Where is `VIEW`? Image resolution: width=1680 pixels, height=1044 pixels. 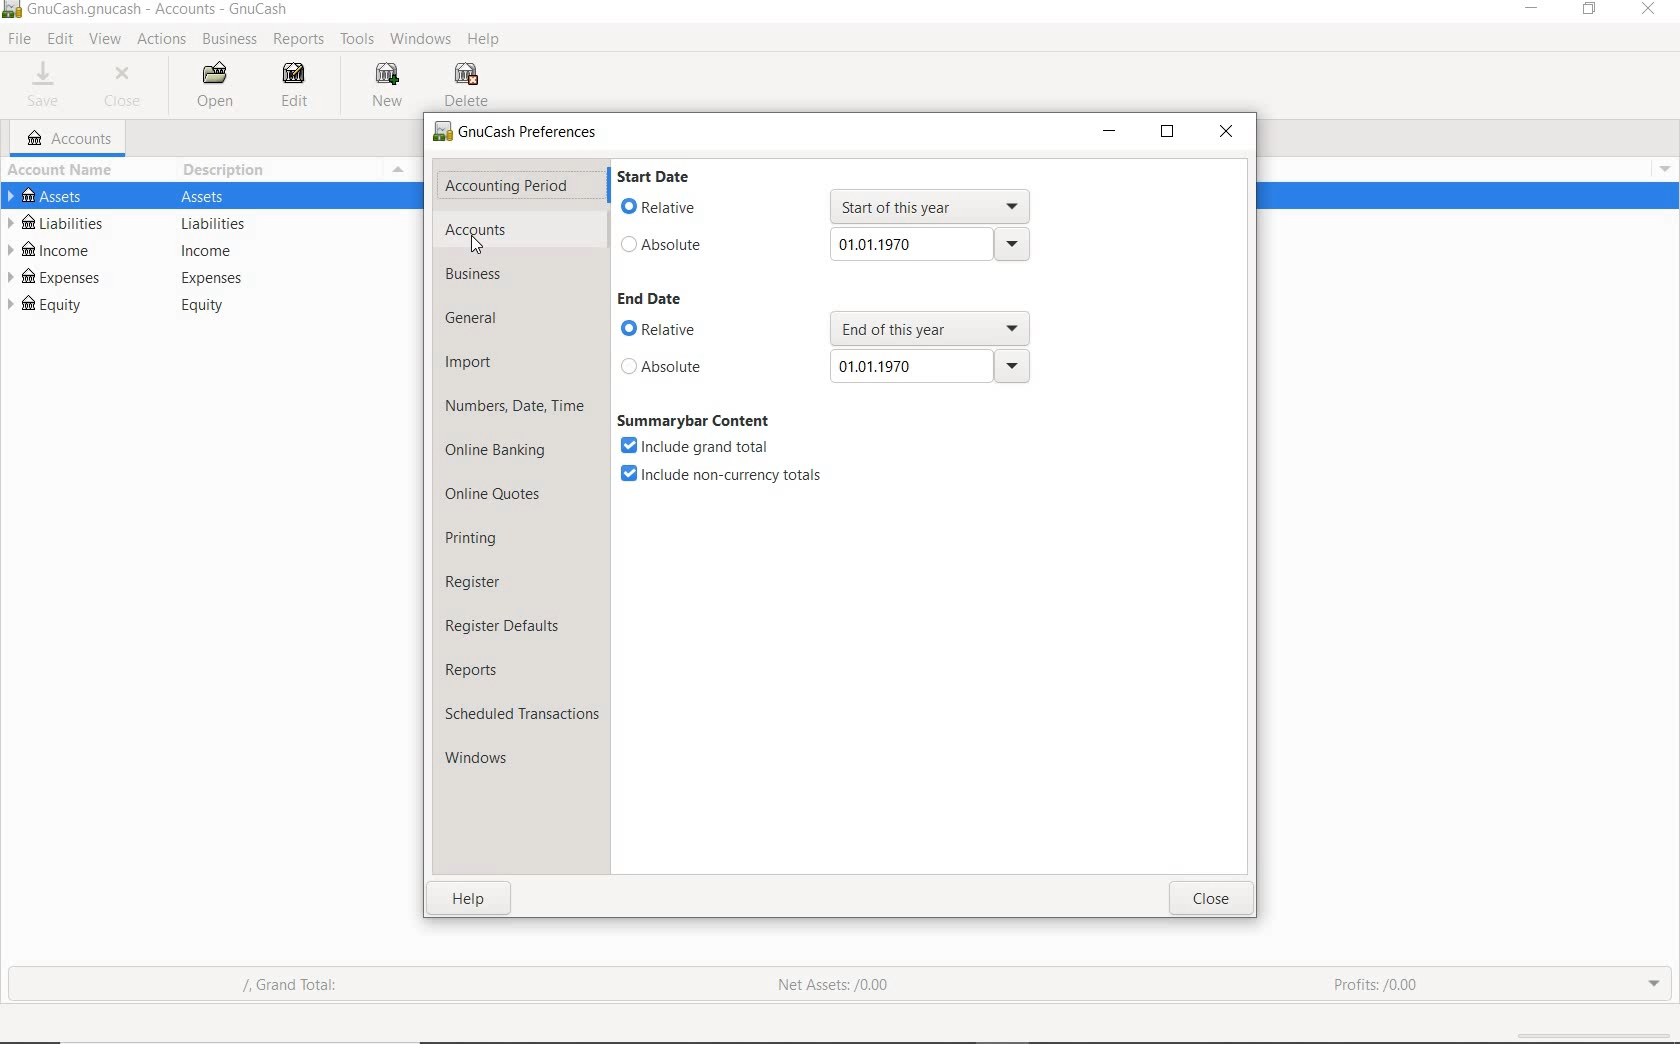 VIEW is located at coordinates (105, 37).